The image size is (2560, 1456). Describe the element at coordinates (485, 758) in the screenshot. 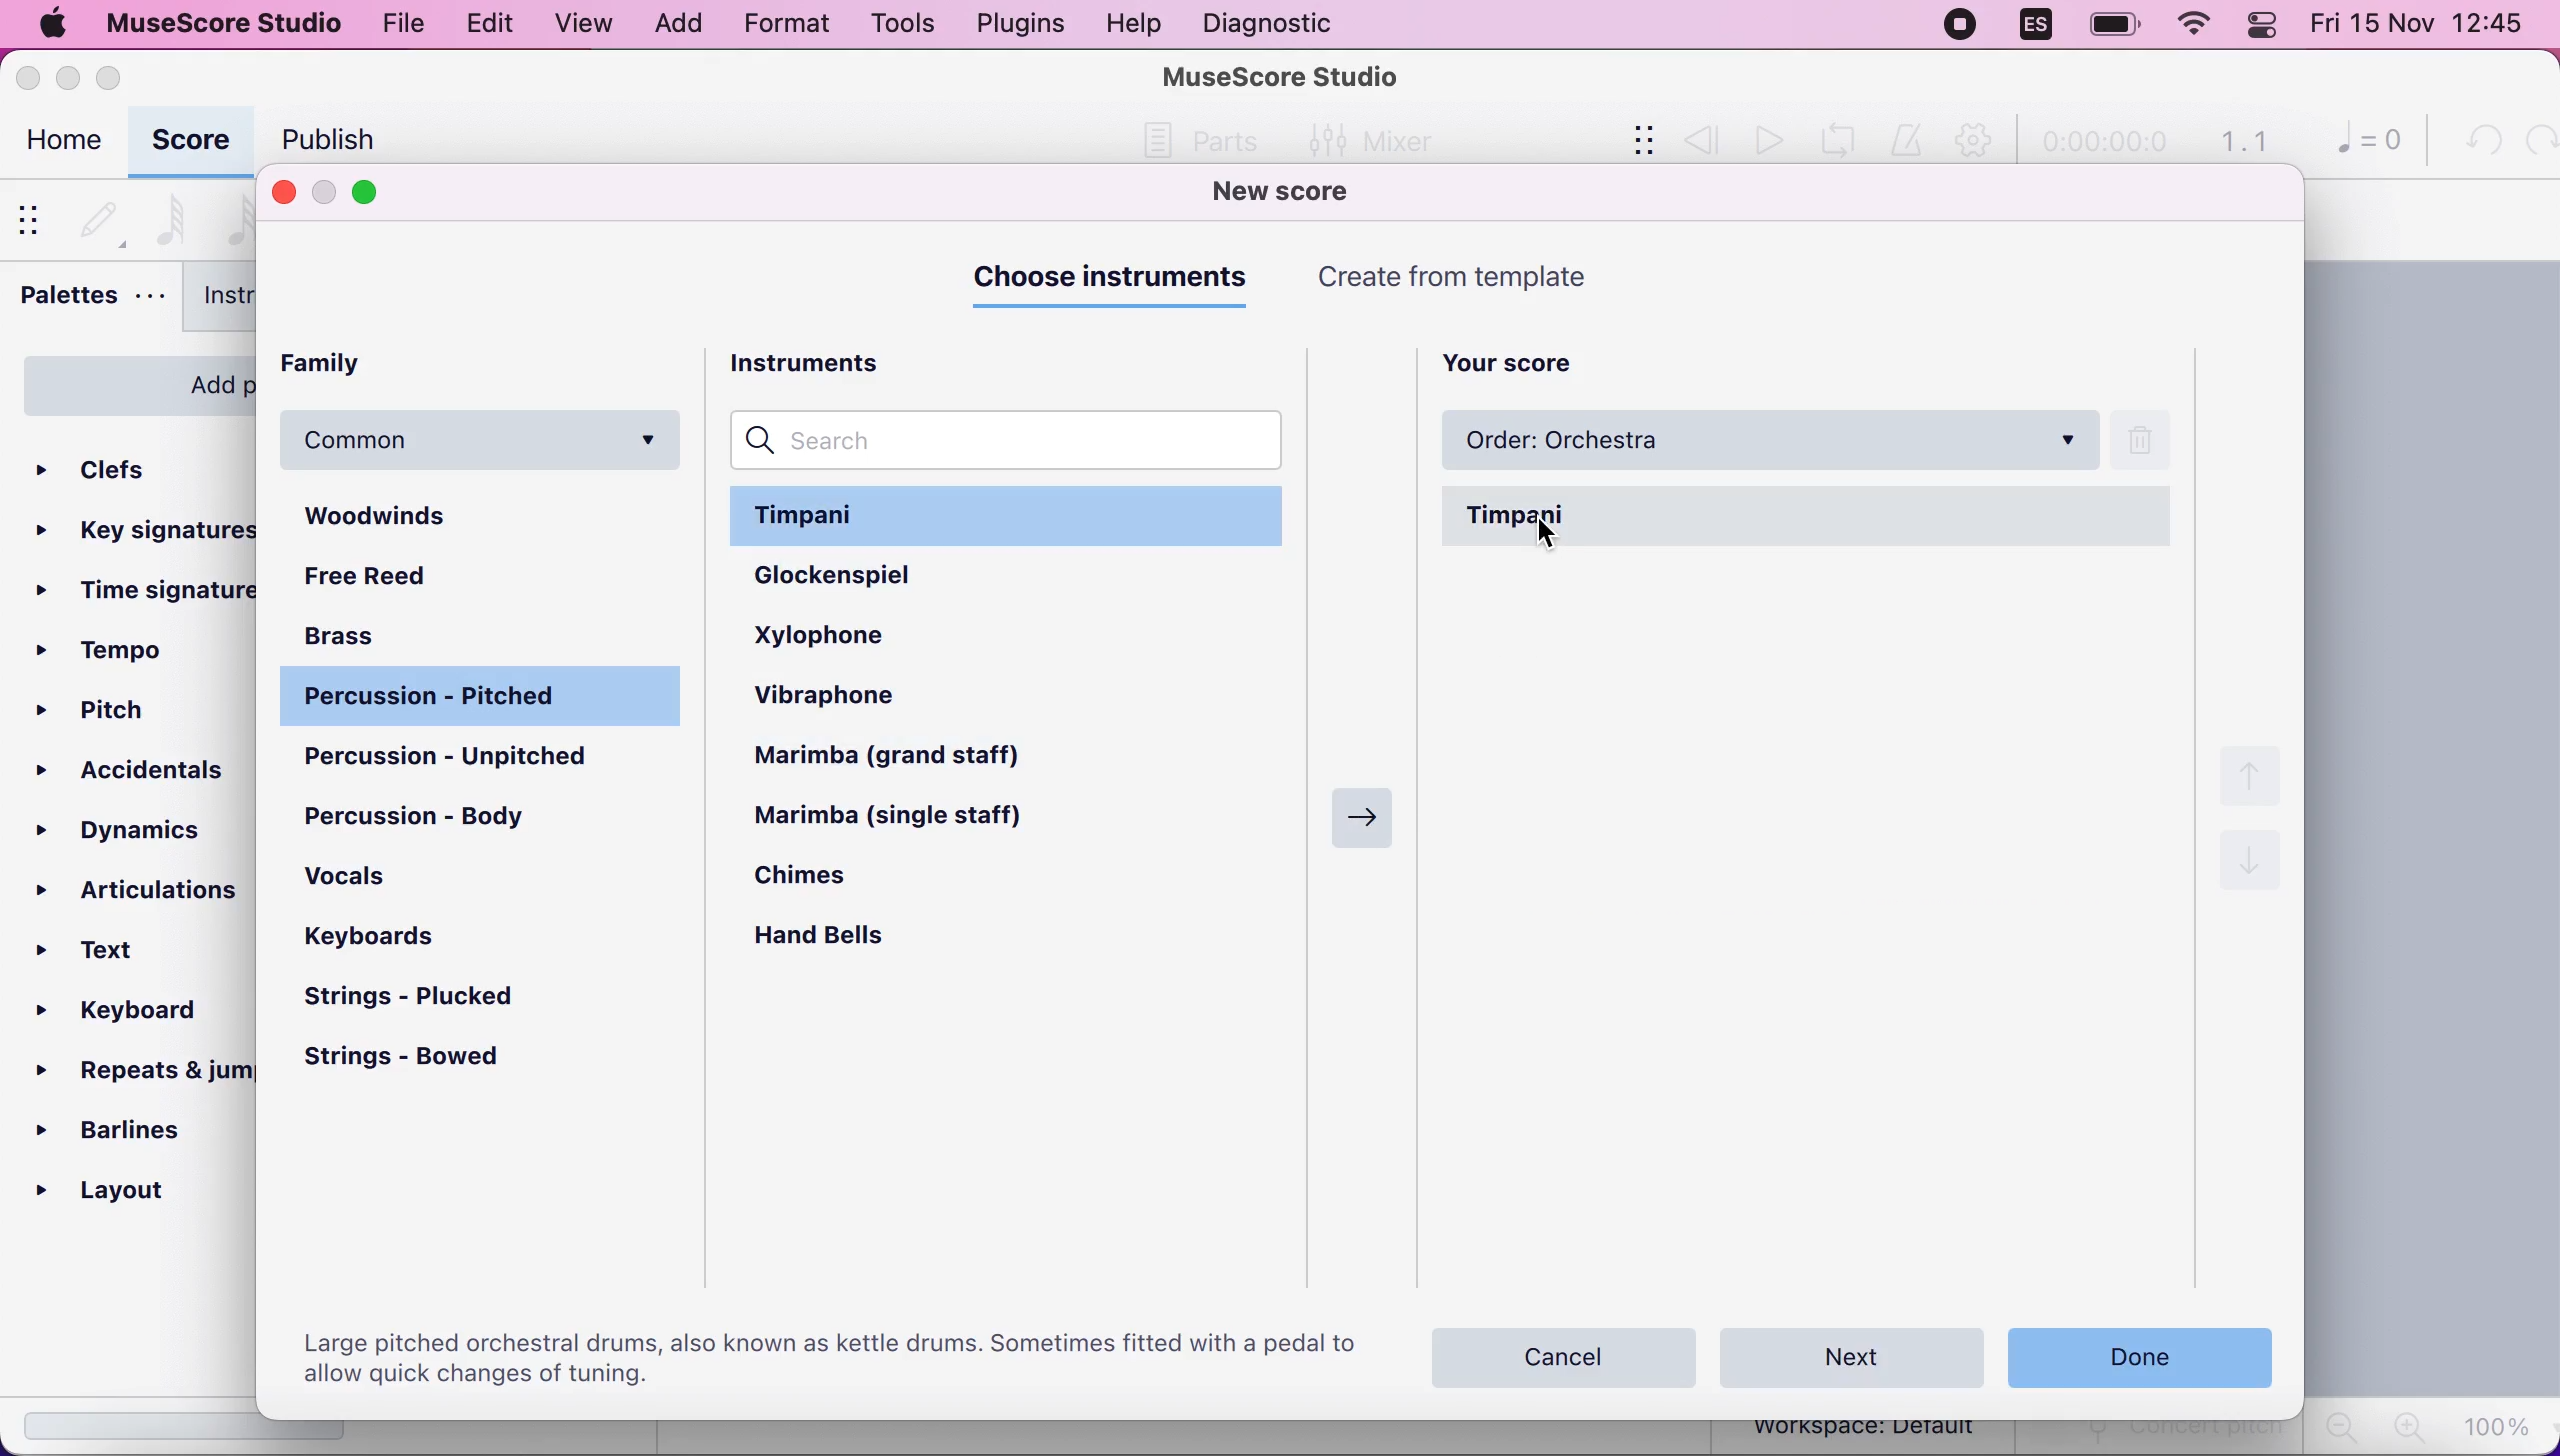

I see `percussion - unpitched` at that location.